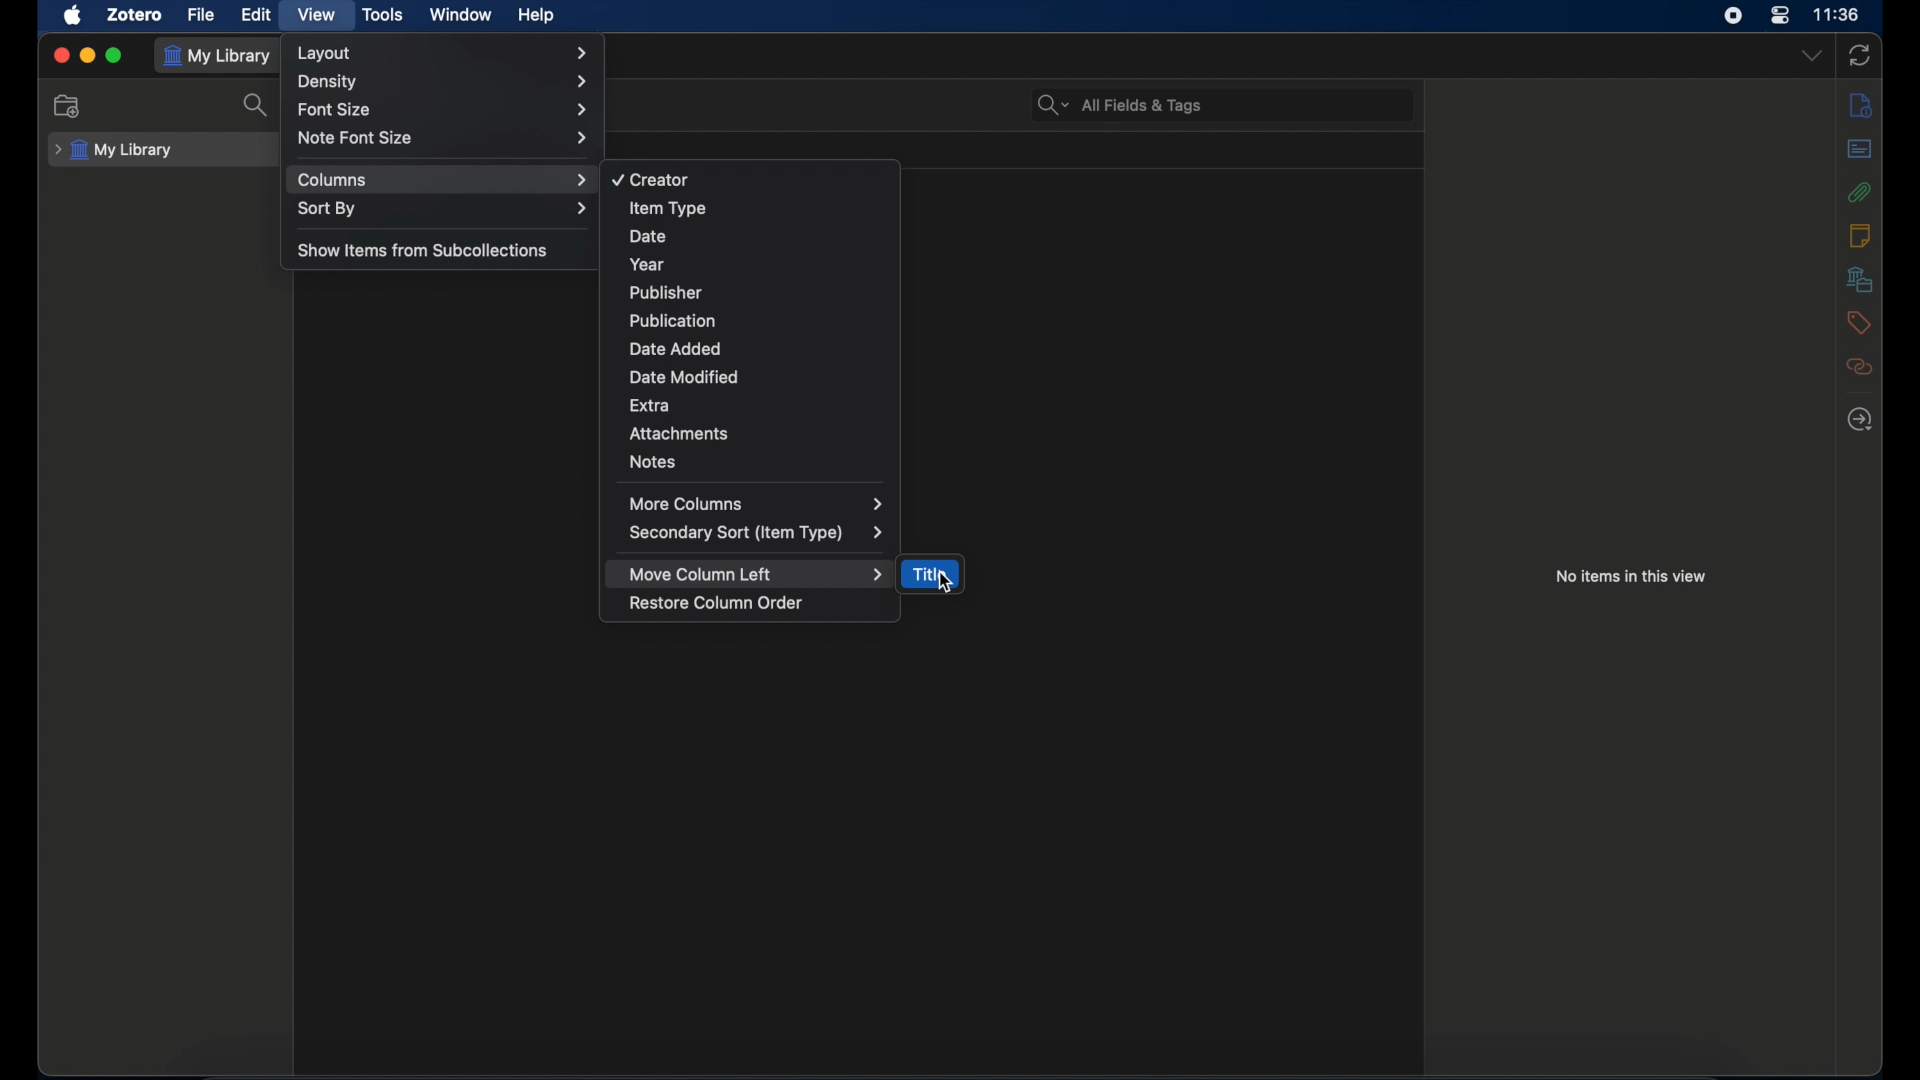 The image size is (1920, 1080). I want to click on info, so click(1862, 106).